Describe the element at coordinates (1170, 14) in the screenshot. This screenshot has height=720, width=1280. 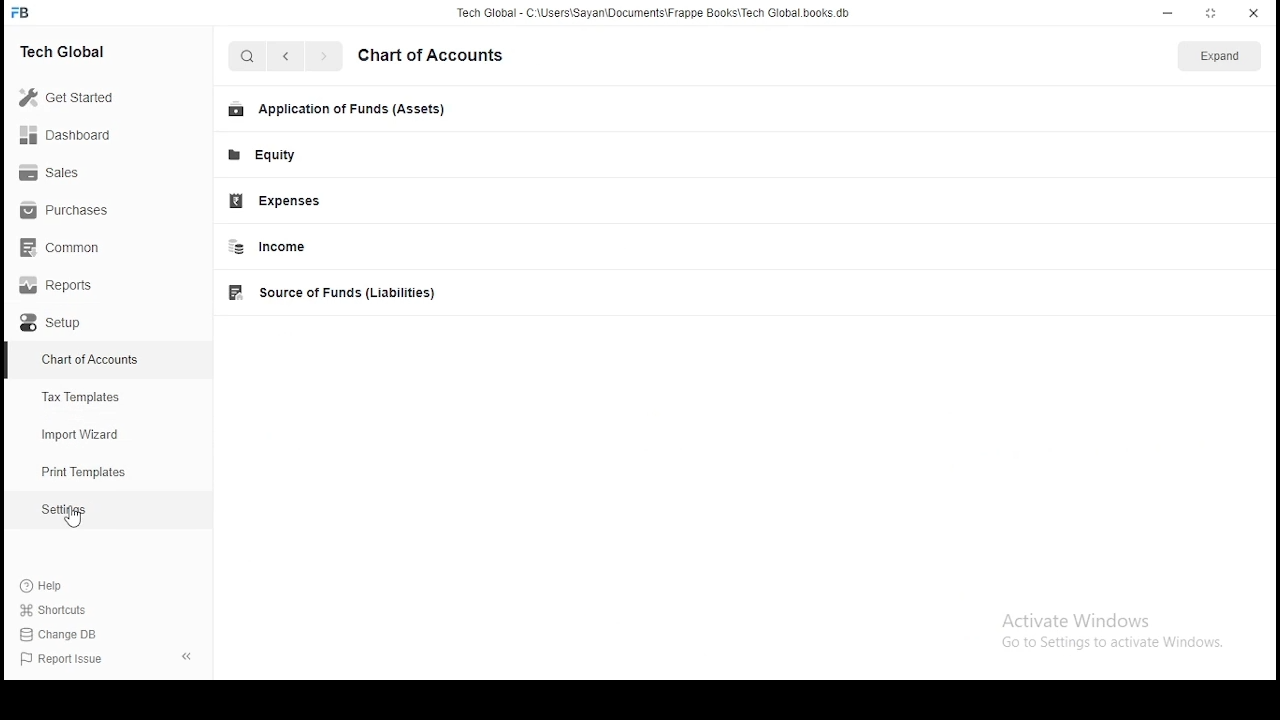
I see `minimize ` at that location.